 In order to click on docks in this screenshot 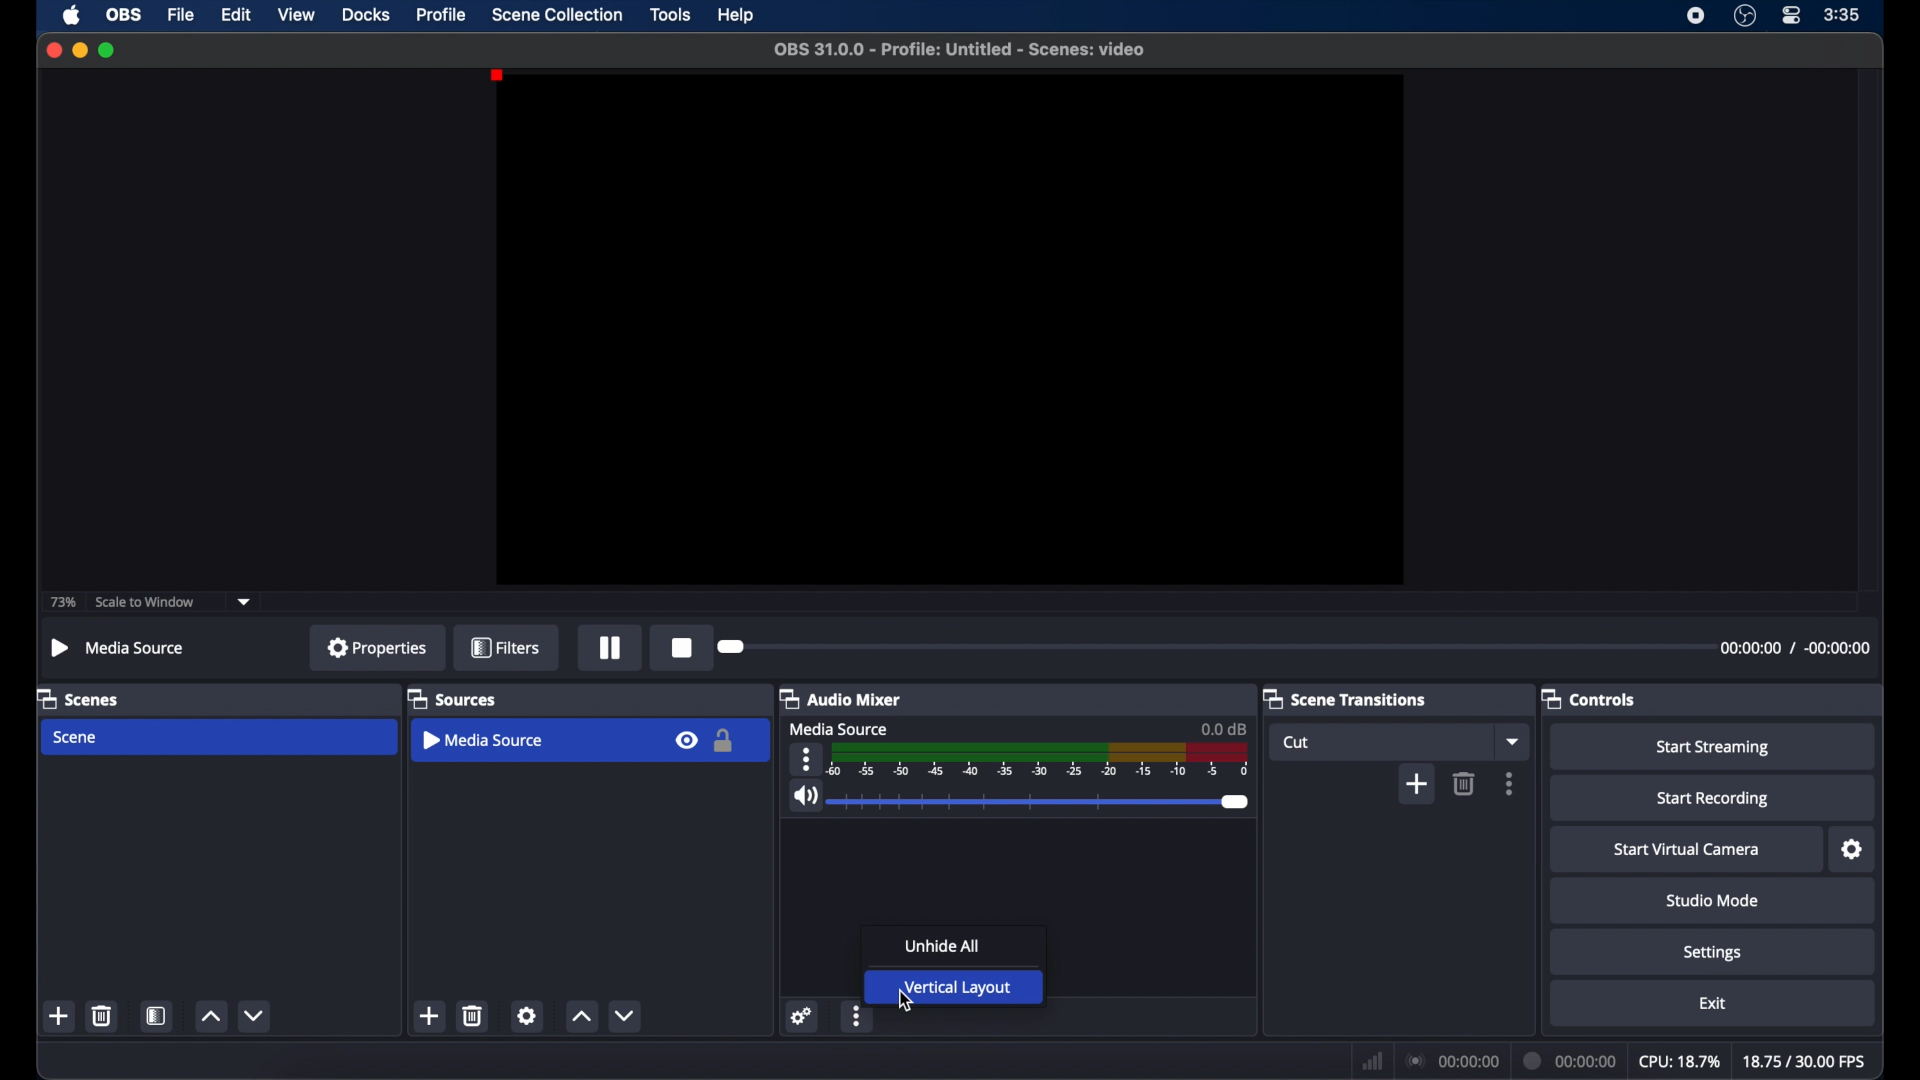, I will do `click(366, 14)`.